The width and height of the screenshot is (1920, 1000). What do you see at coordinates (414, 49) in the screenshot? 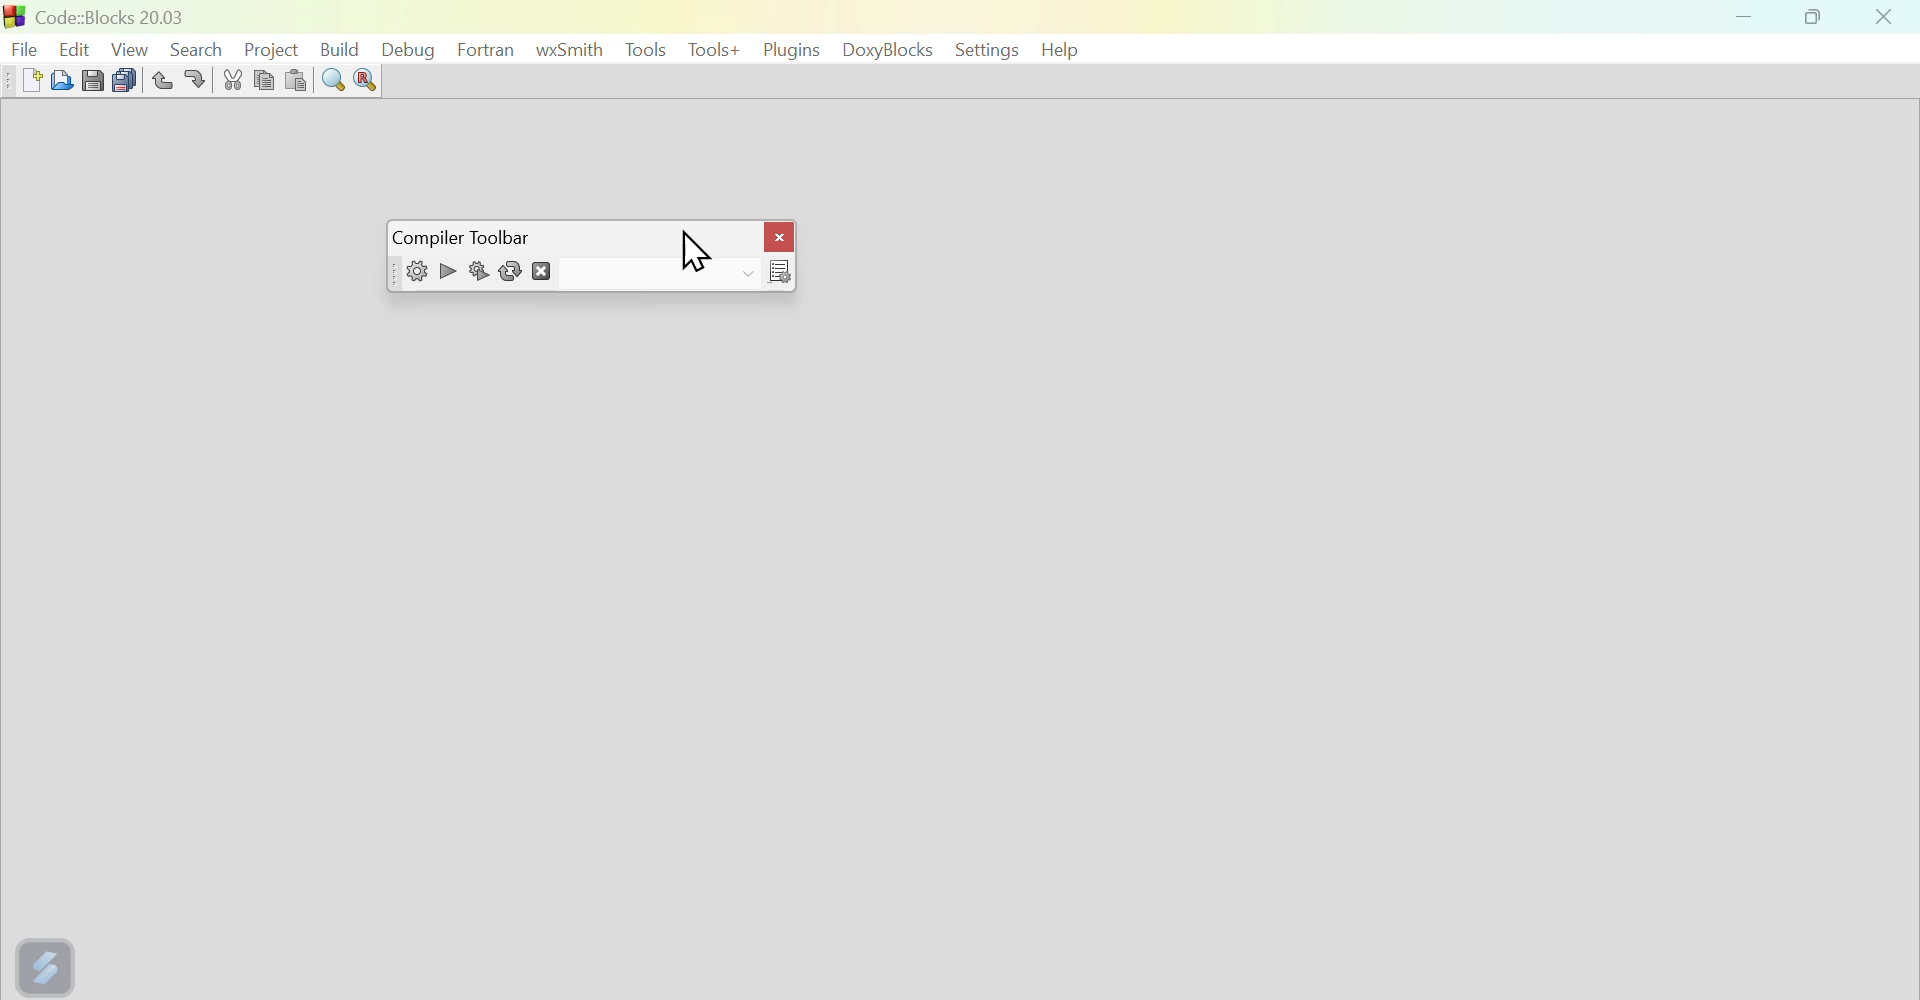
I see `Debug` at bounding box center [414, 49].